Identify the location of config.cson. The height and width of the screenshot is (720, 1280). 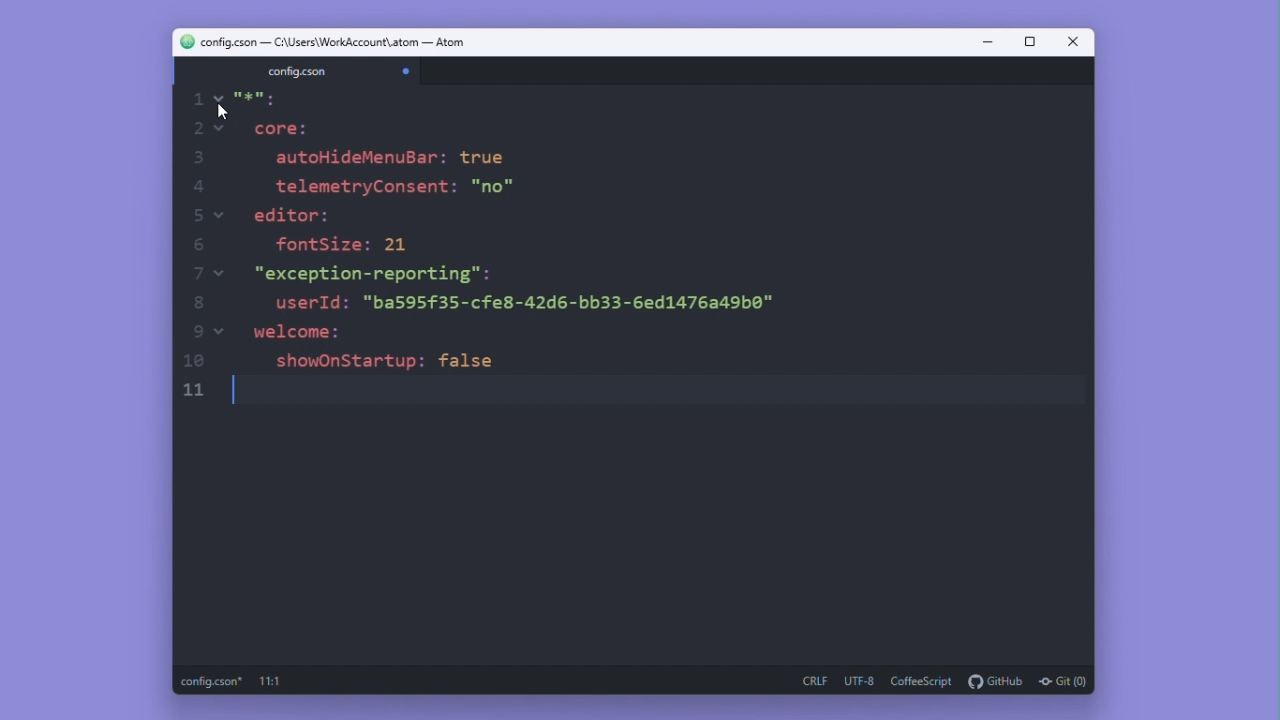
(212, 682).